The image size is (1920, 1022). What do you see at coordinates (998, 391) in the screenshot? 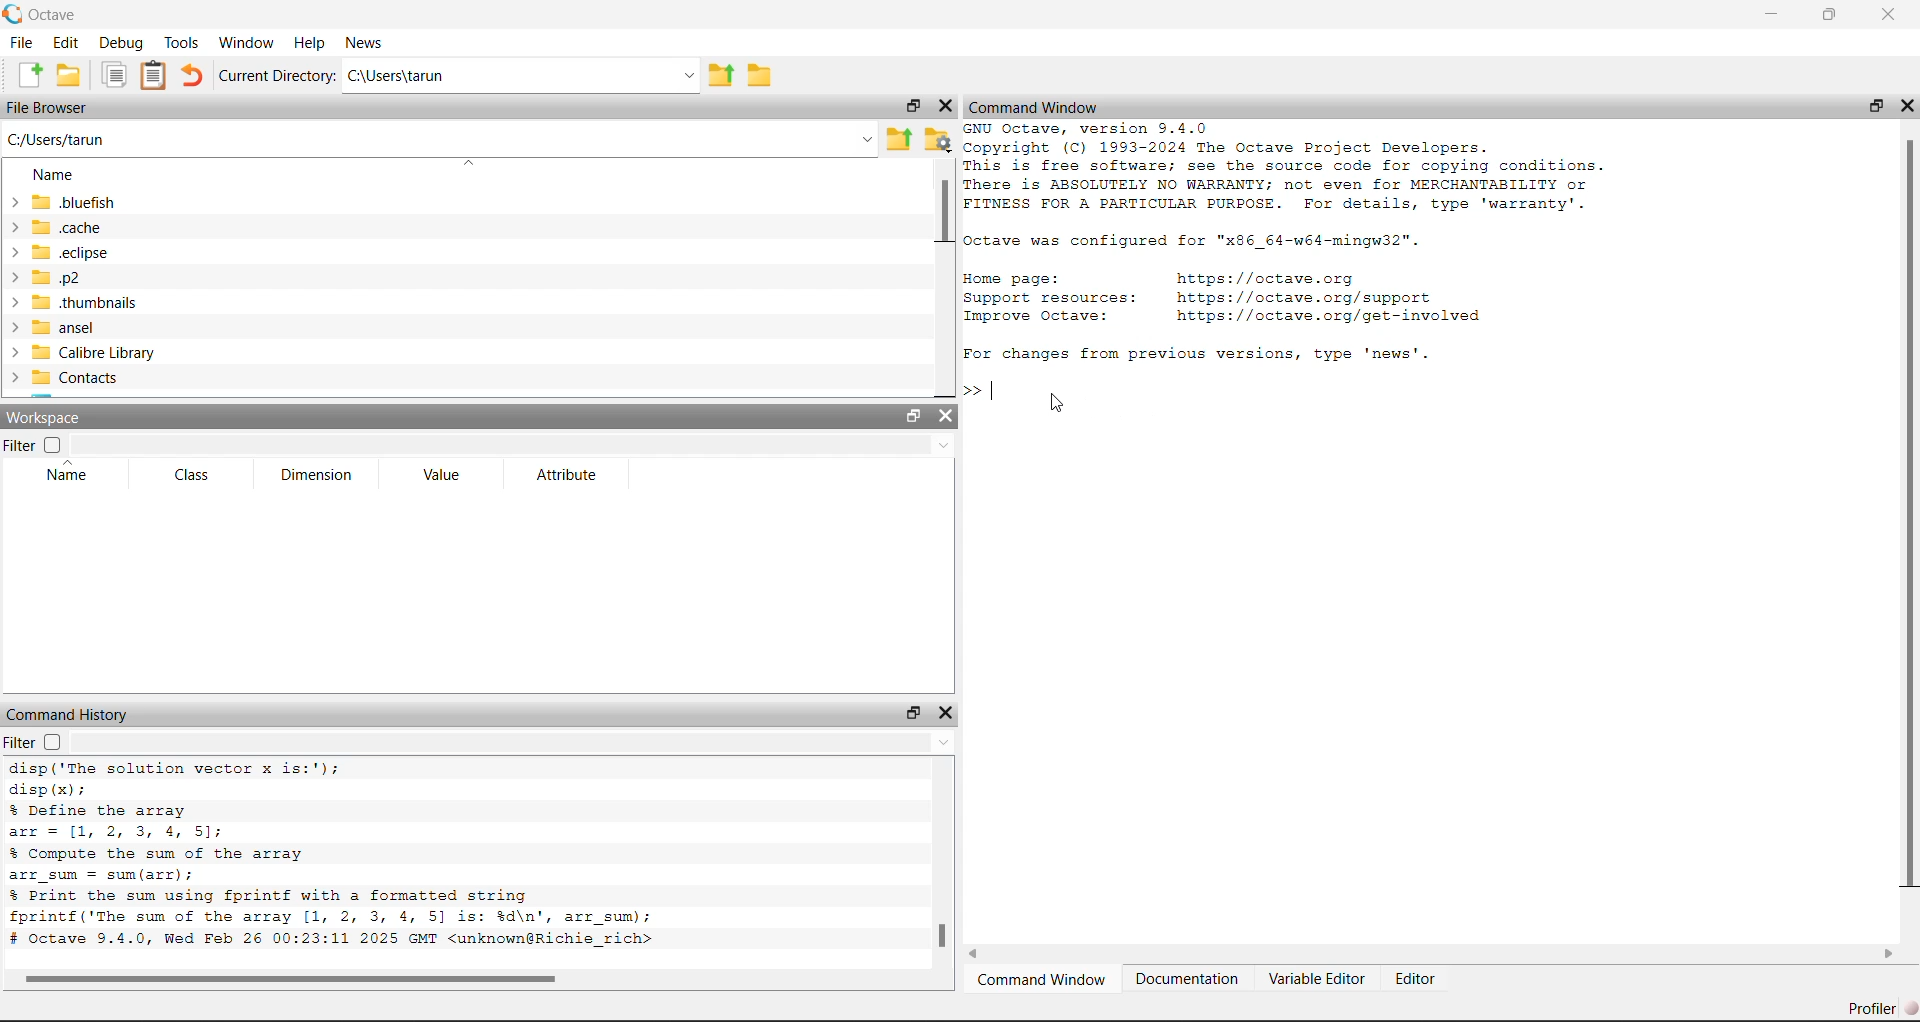
I see `Tap text` at bounding box center [998, 391].